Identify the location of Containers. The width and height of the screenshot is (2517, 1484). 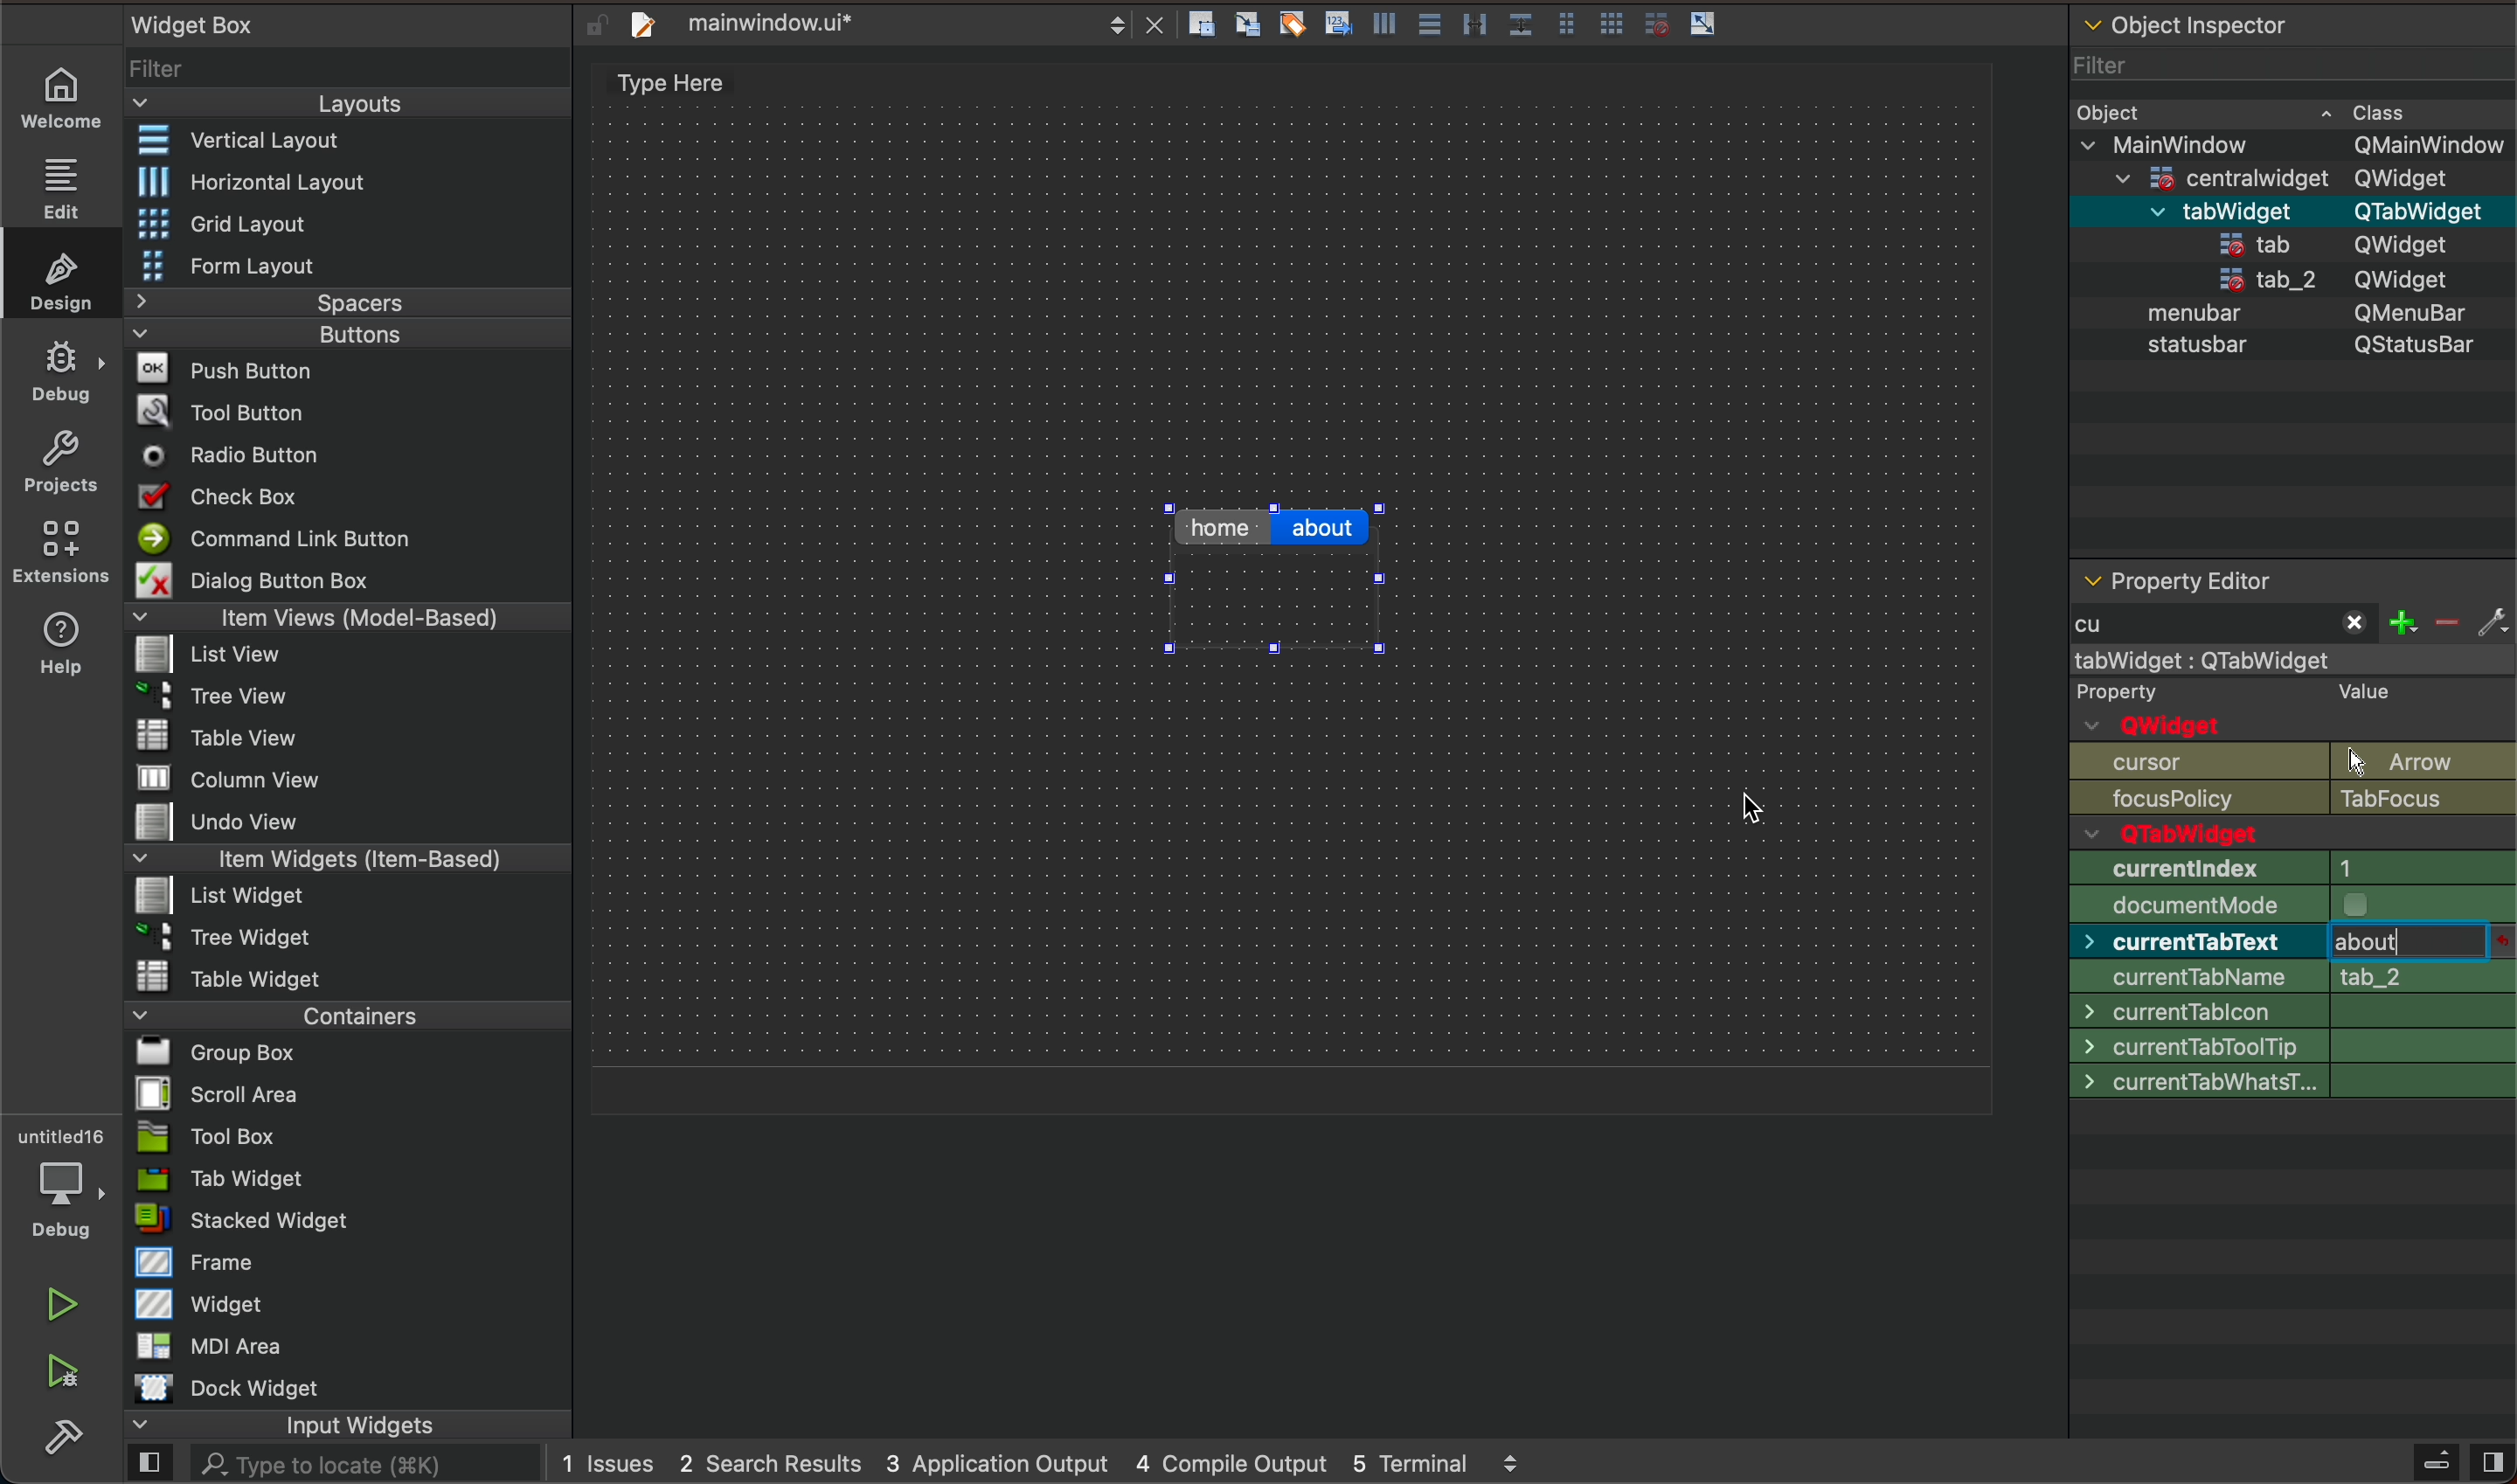
(342, 1012).